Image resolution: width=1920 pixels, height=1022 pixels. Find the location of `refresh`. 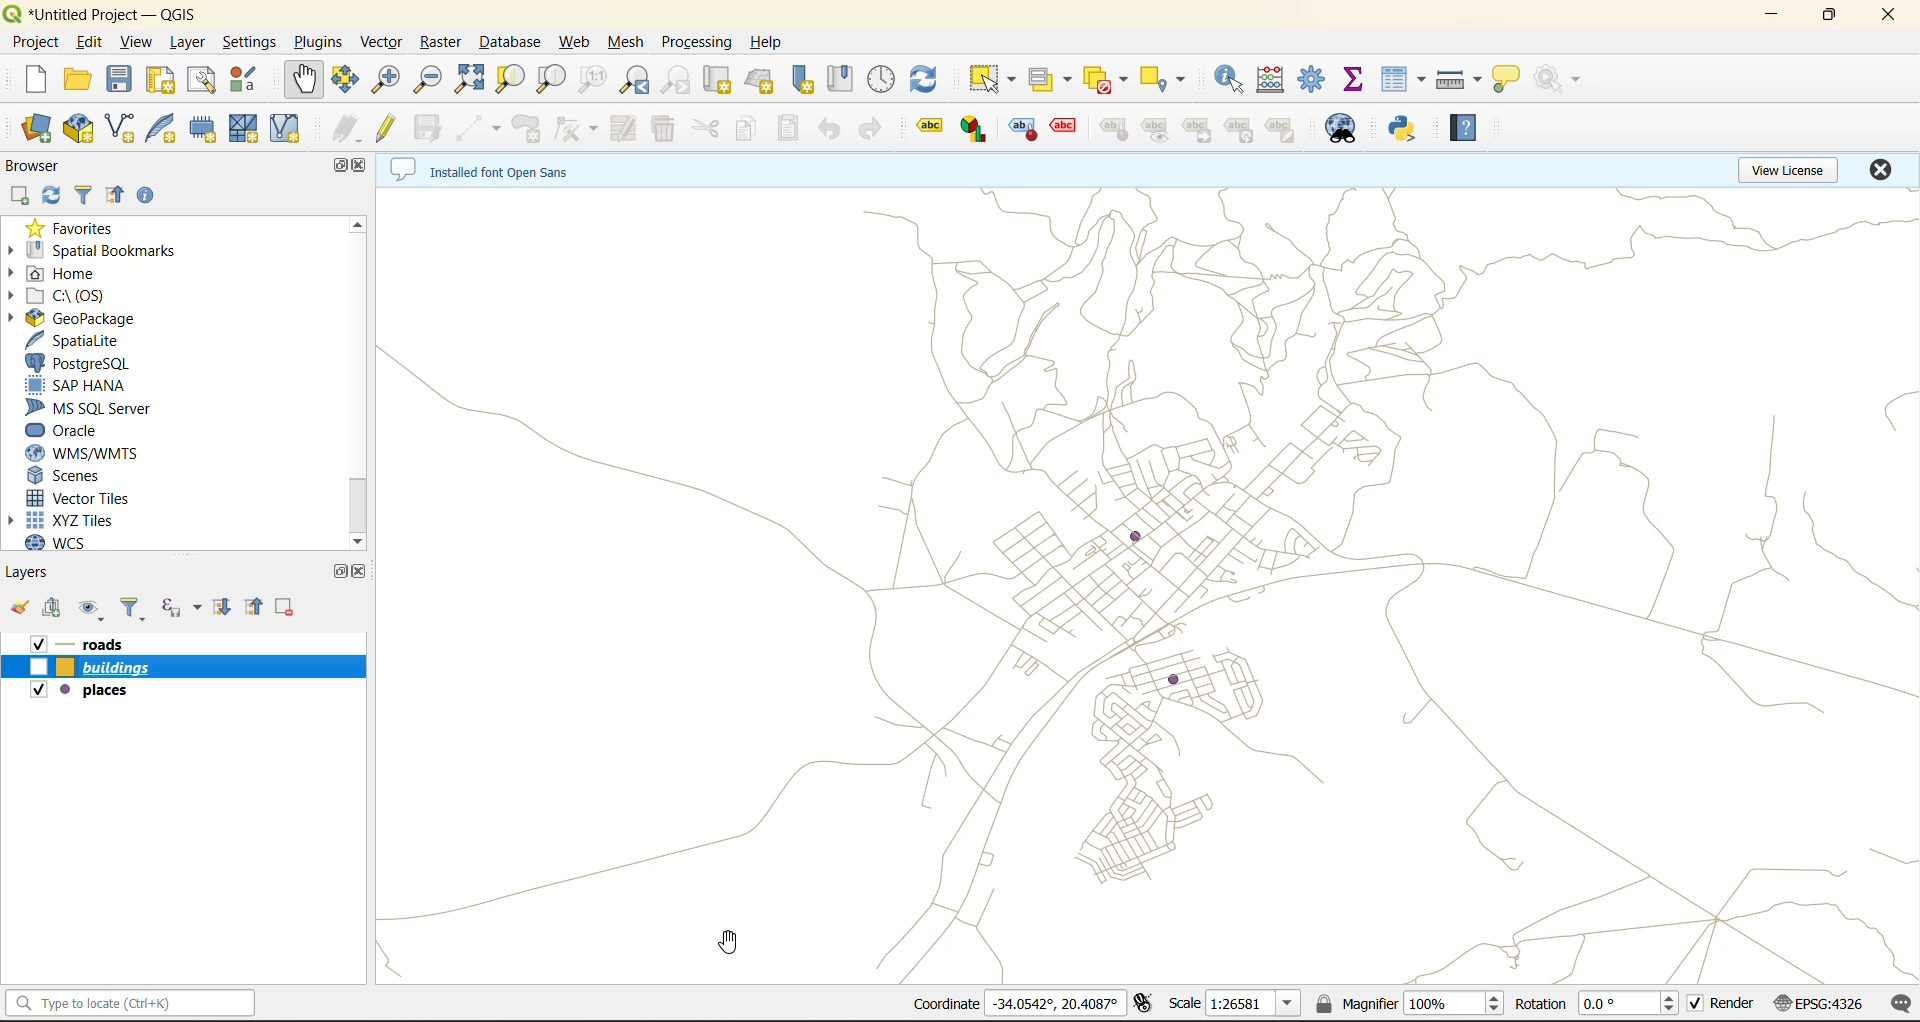

refresh is located at coordinates (57, 194).